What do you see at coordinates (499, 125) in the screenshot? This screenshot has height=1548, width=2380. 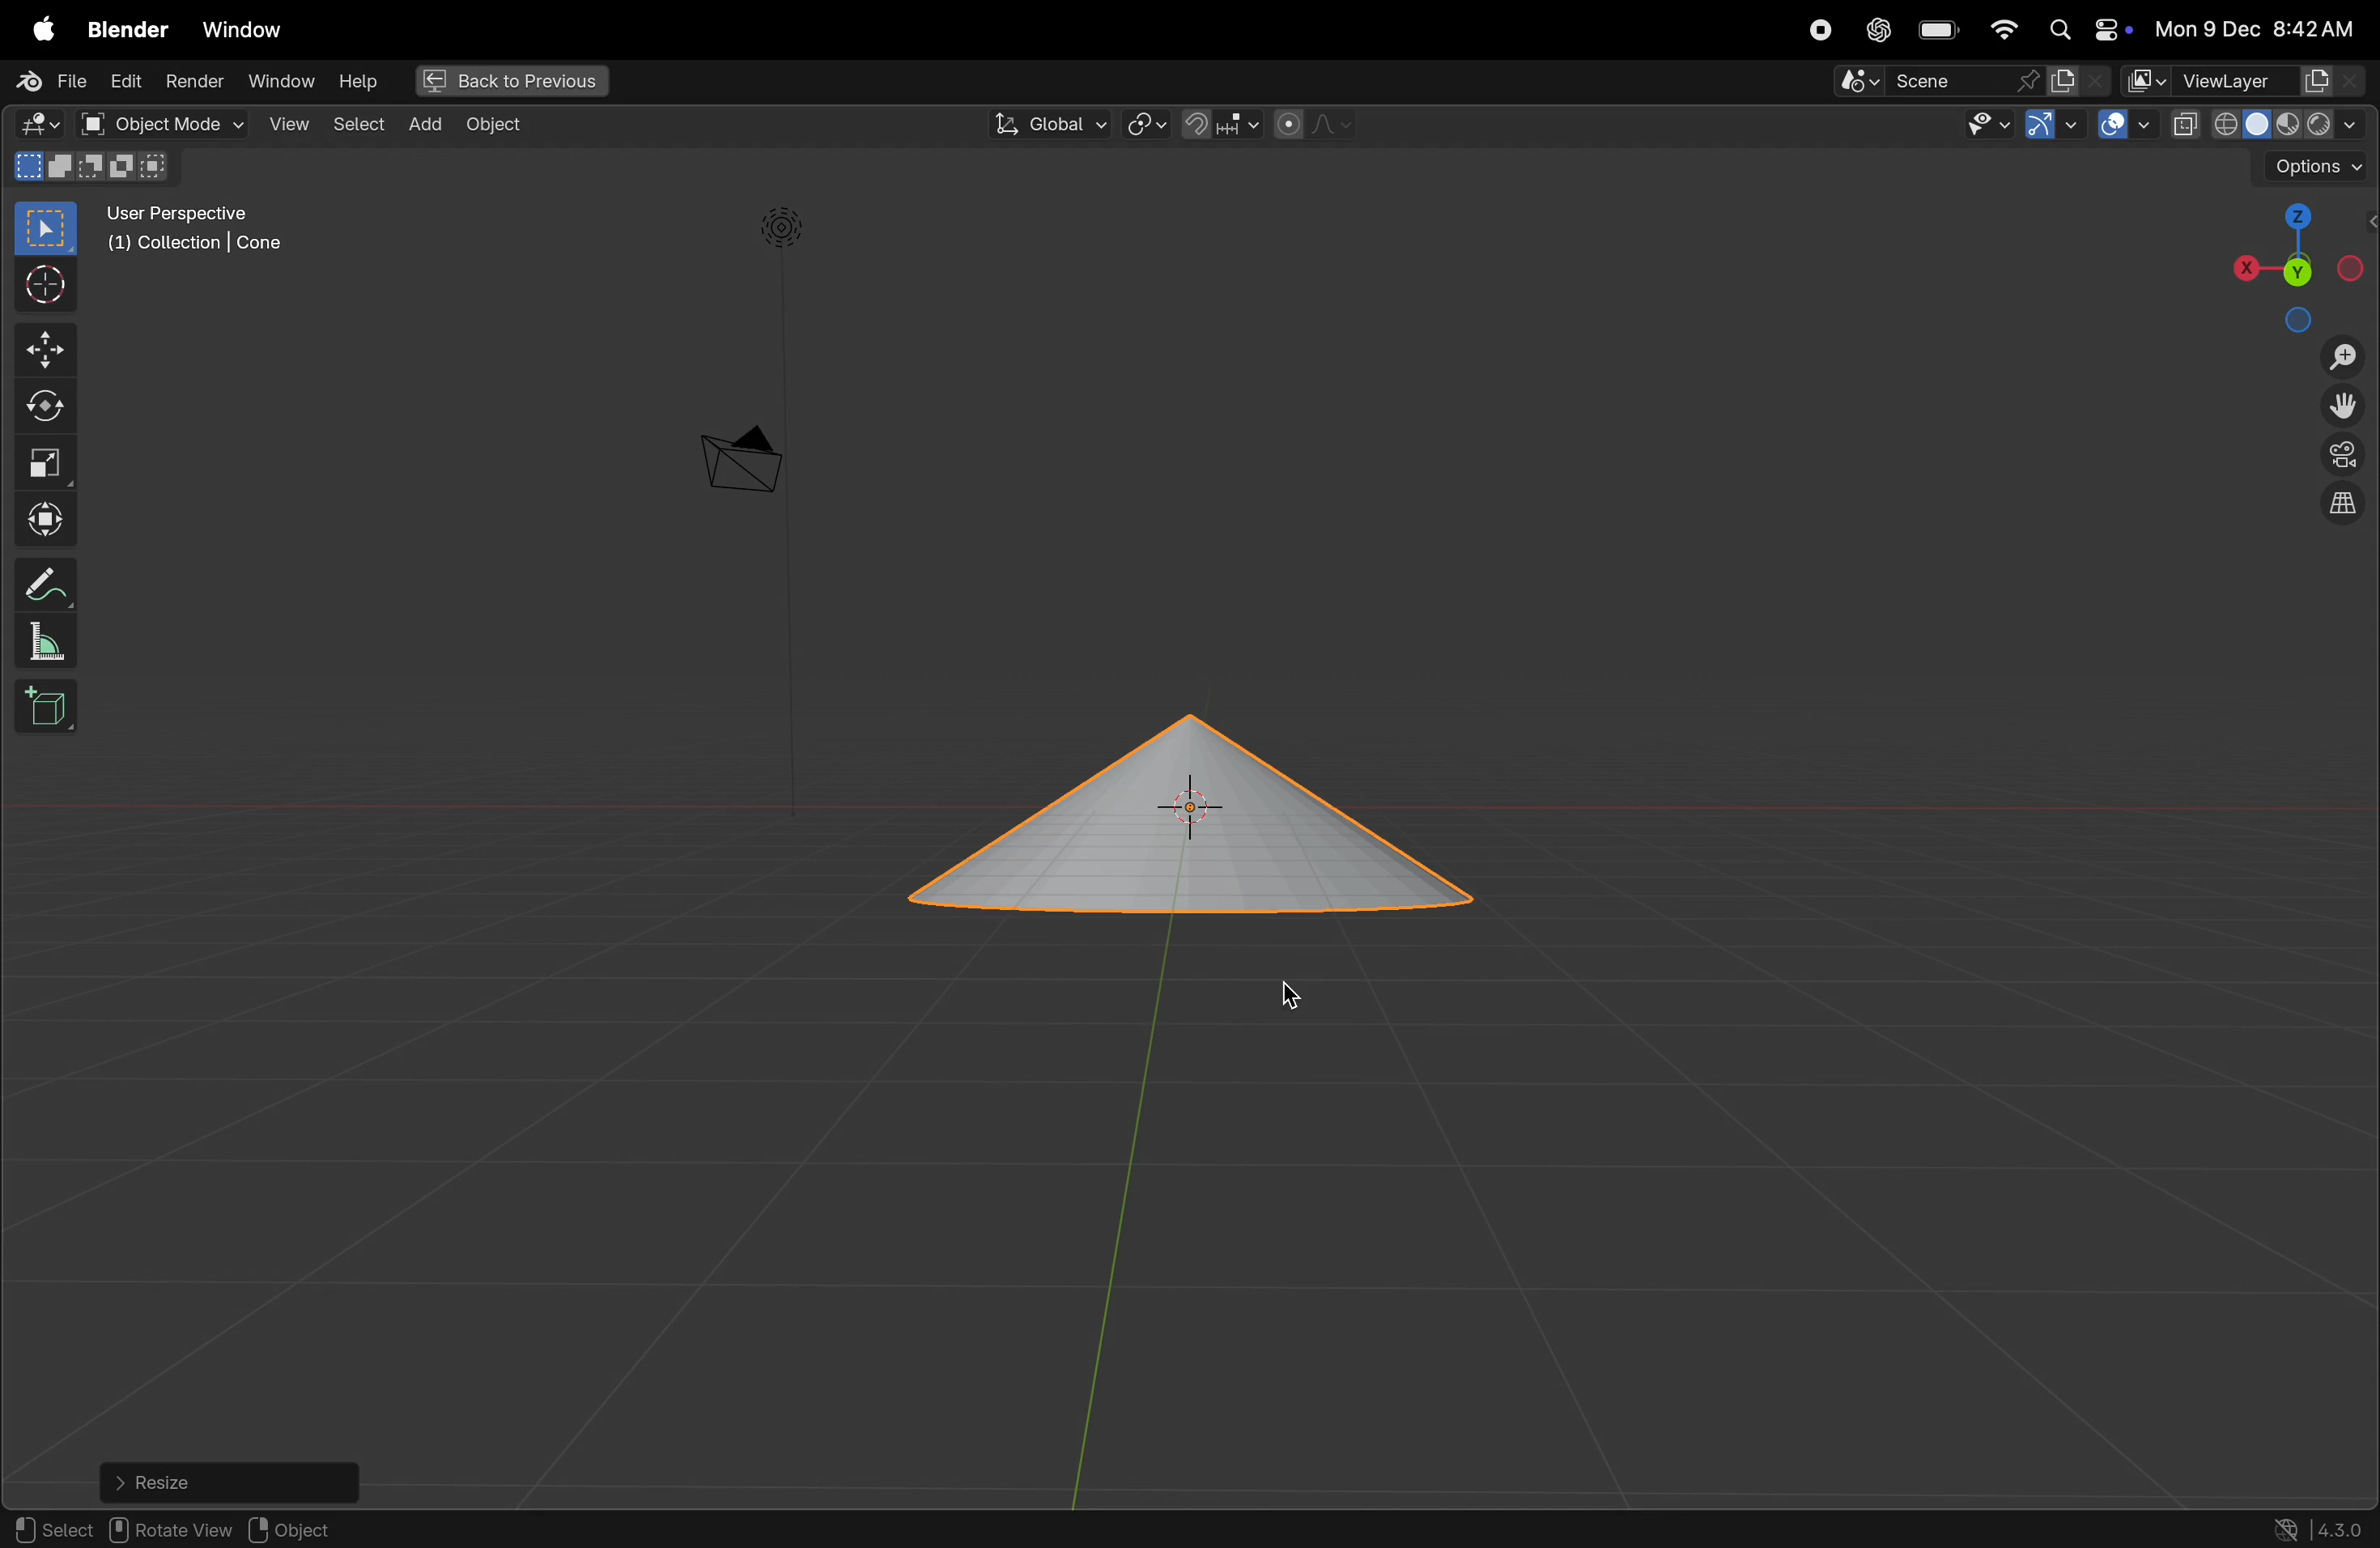 I see `Object` at bounding box center [499, 125].